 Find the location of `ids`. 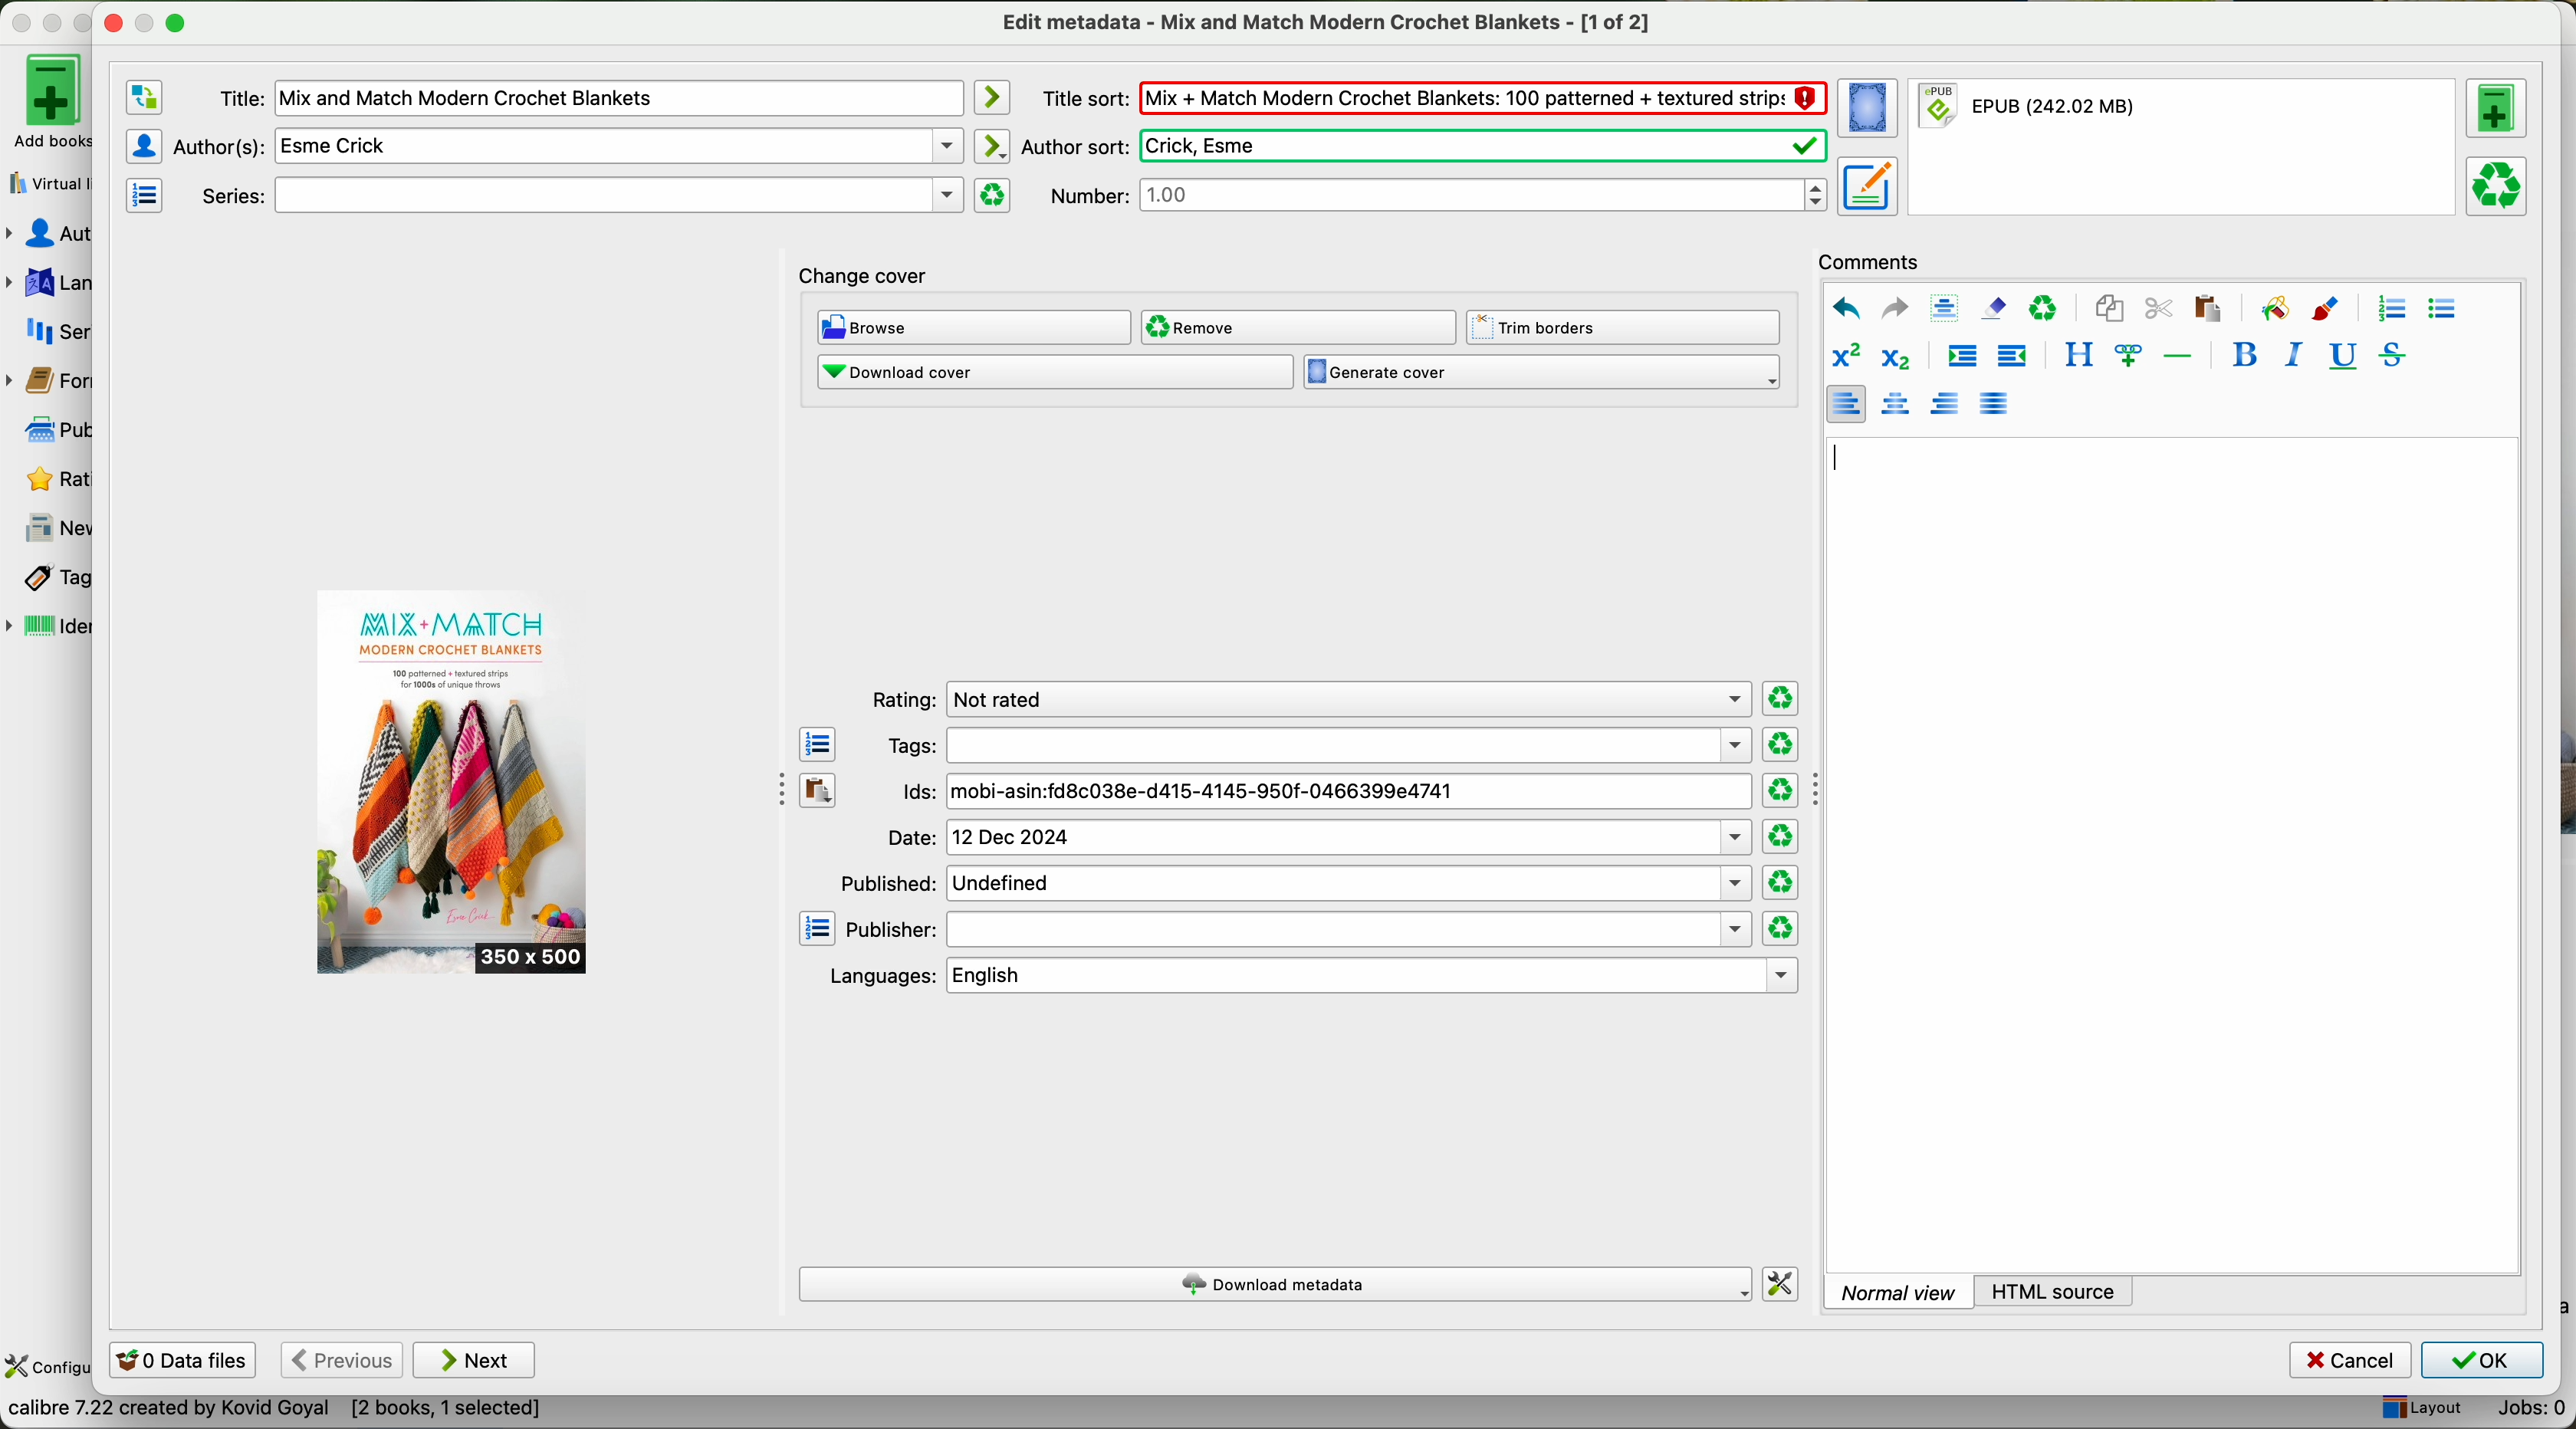

ids is located at coordinates (1325, 793).